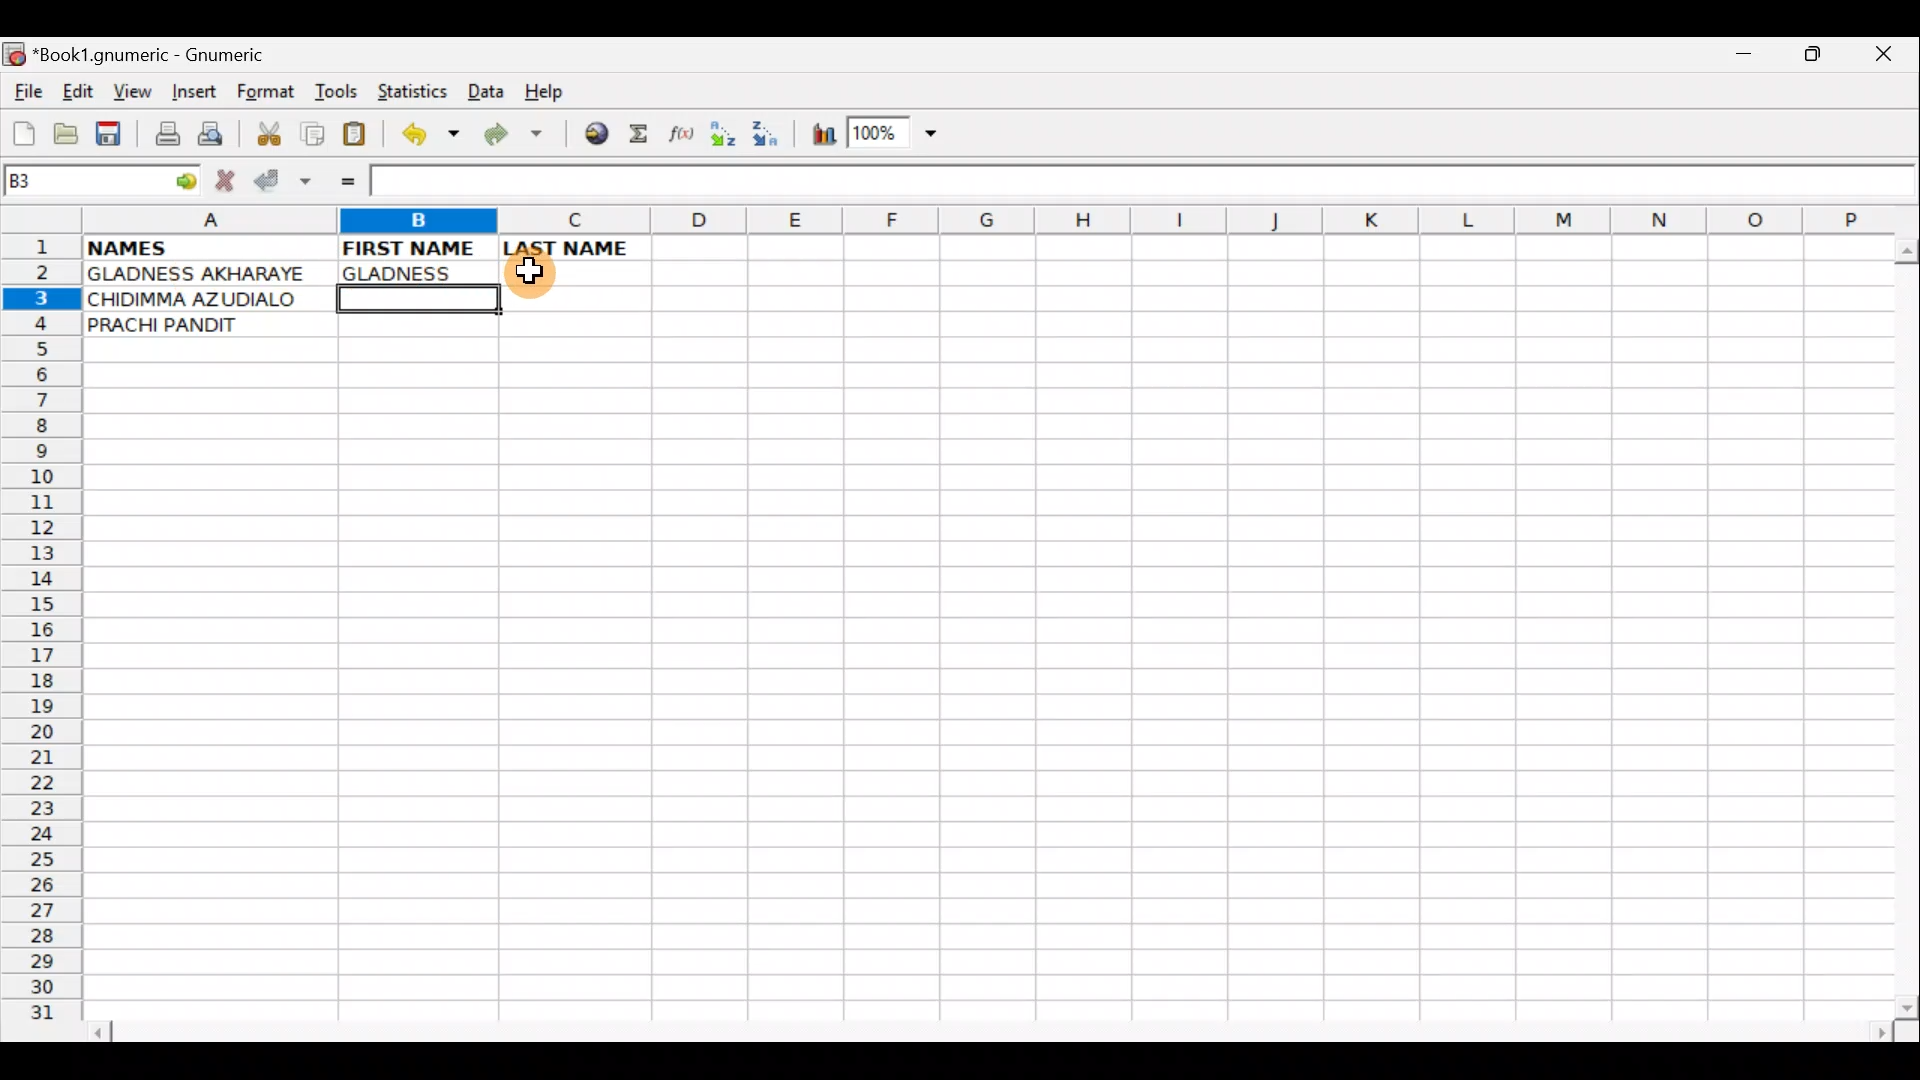  I want to click on Edit function in the current cell, so click(685, 139).